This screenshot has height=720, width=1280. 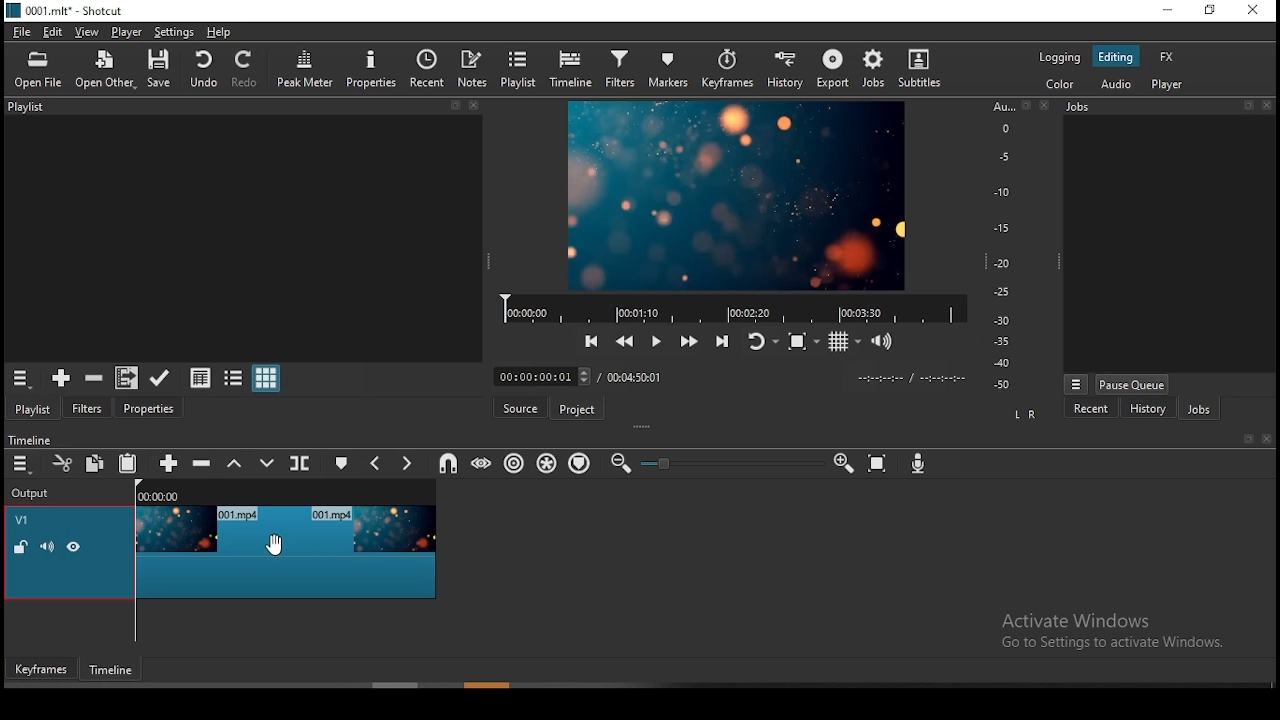 What do you see at coordinates (161, 378) in the screenshot?
I see `update` at bounding box center [161, 378].